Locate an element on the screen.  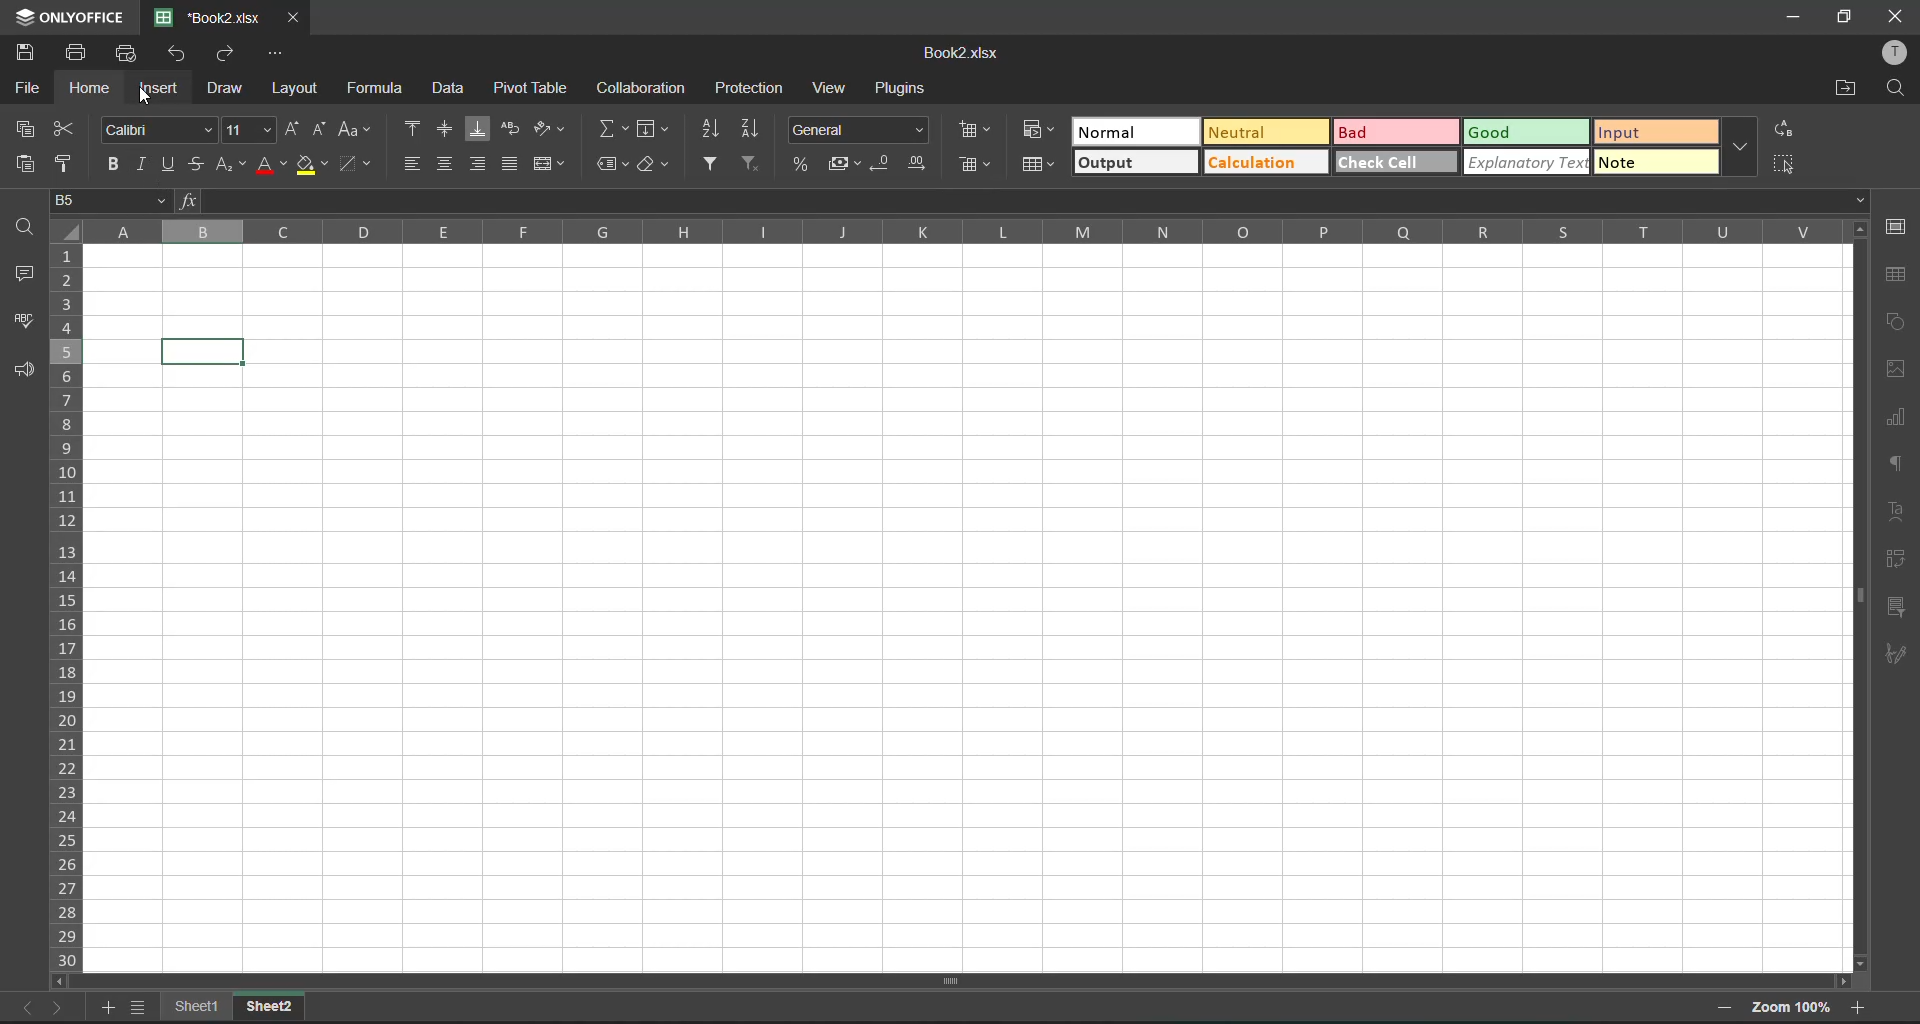
selected cell is located at coordinates (207, 350).